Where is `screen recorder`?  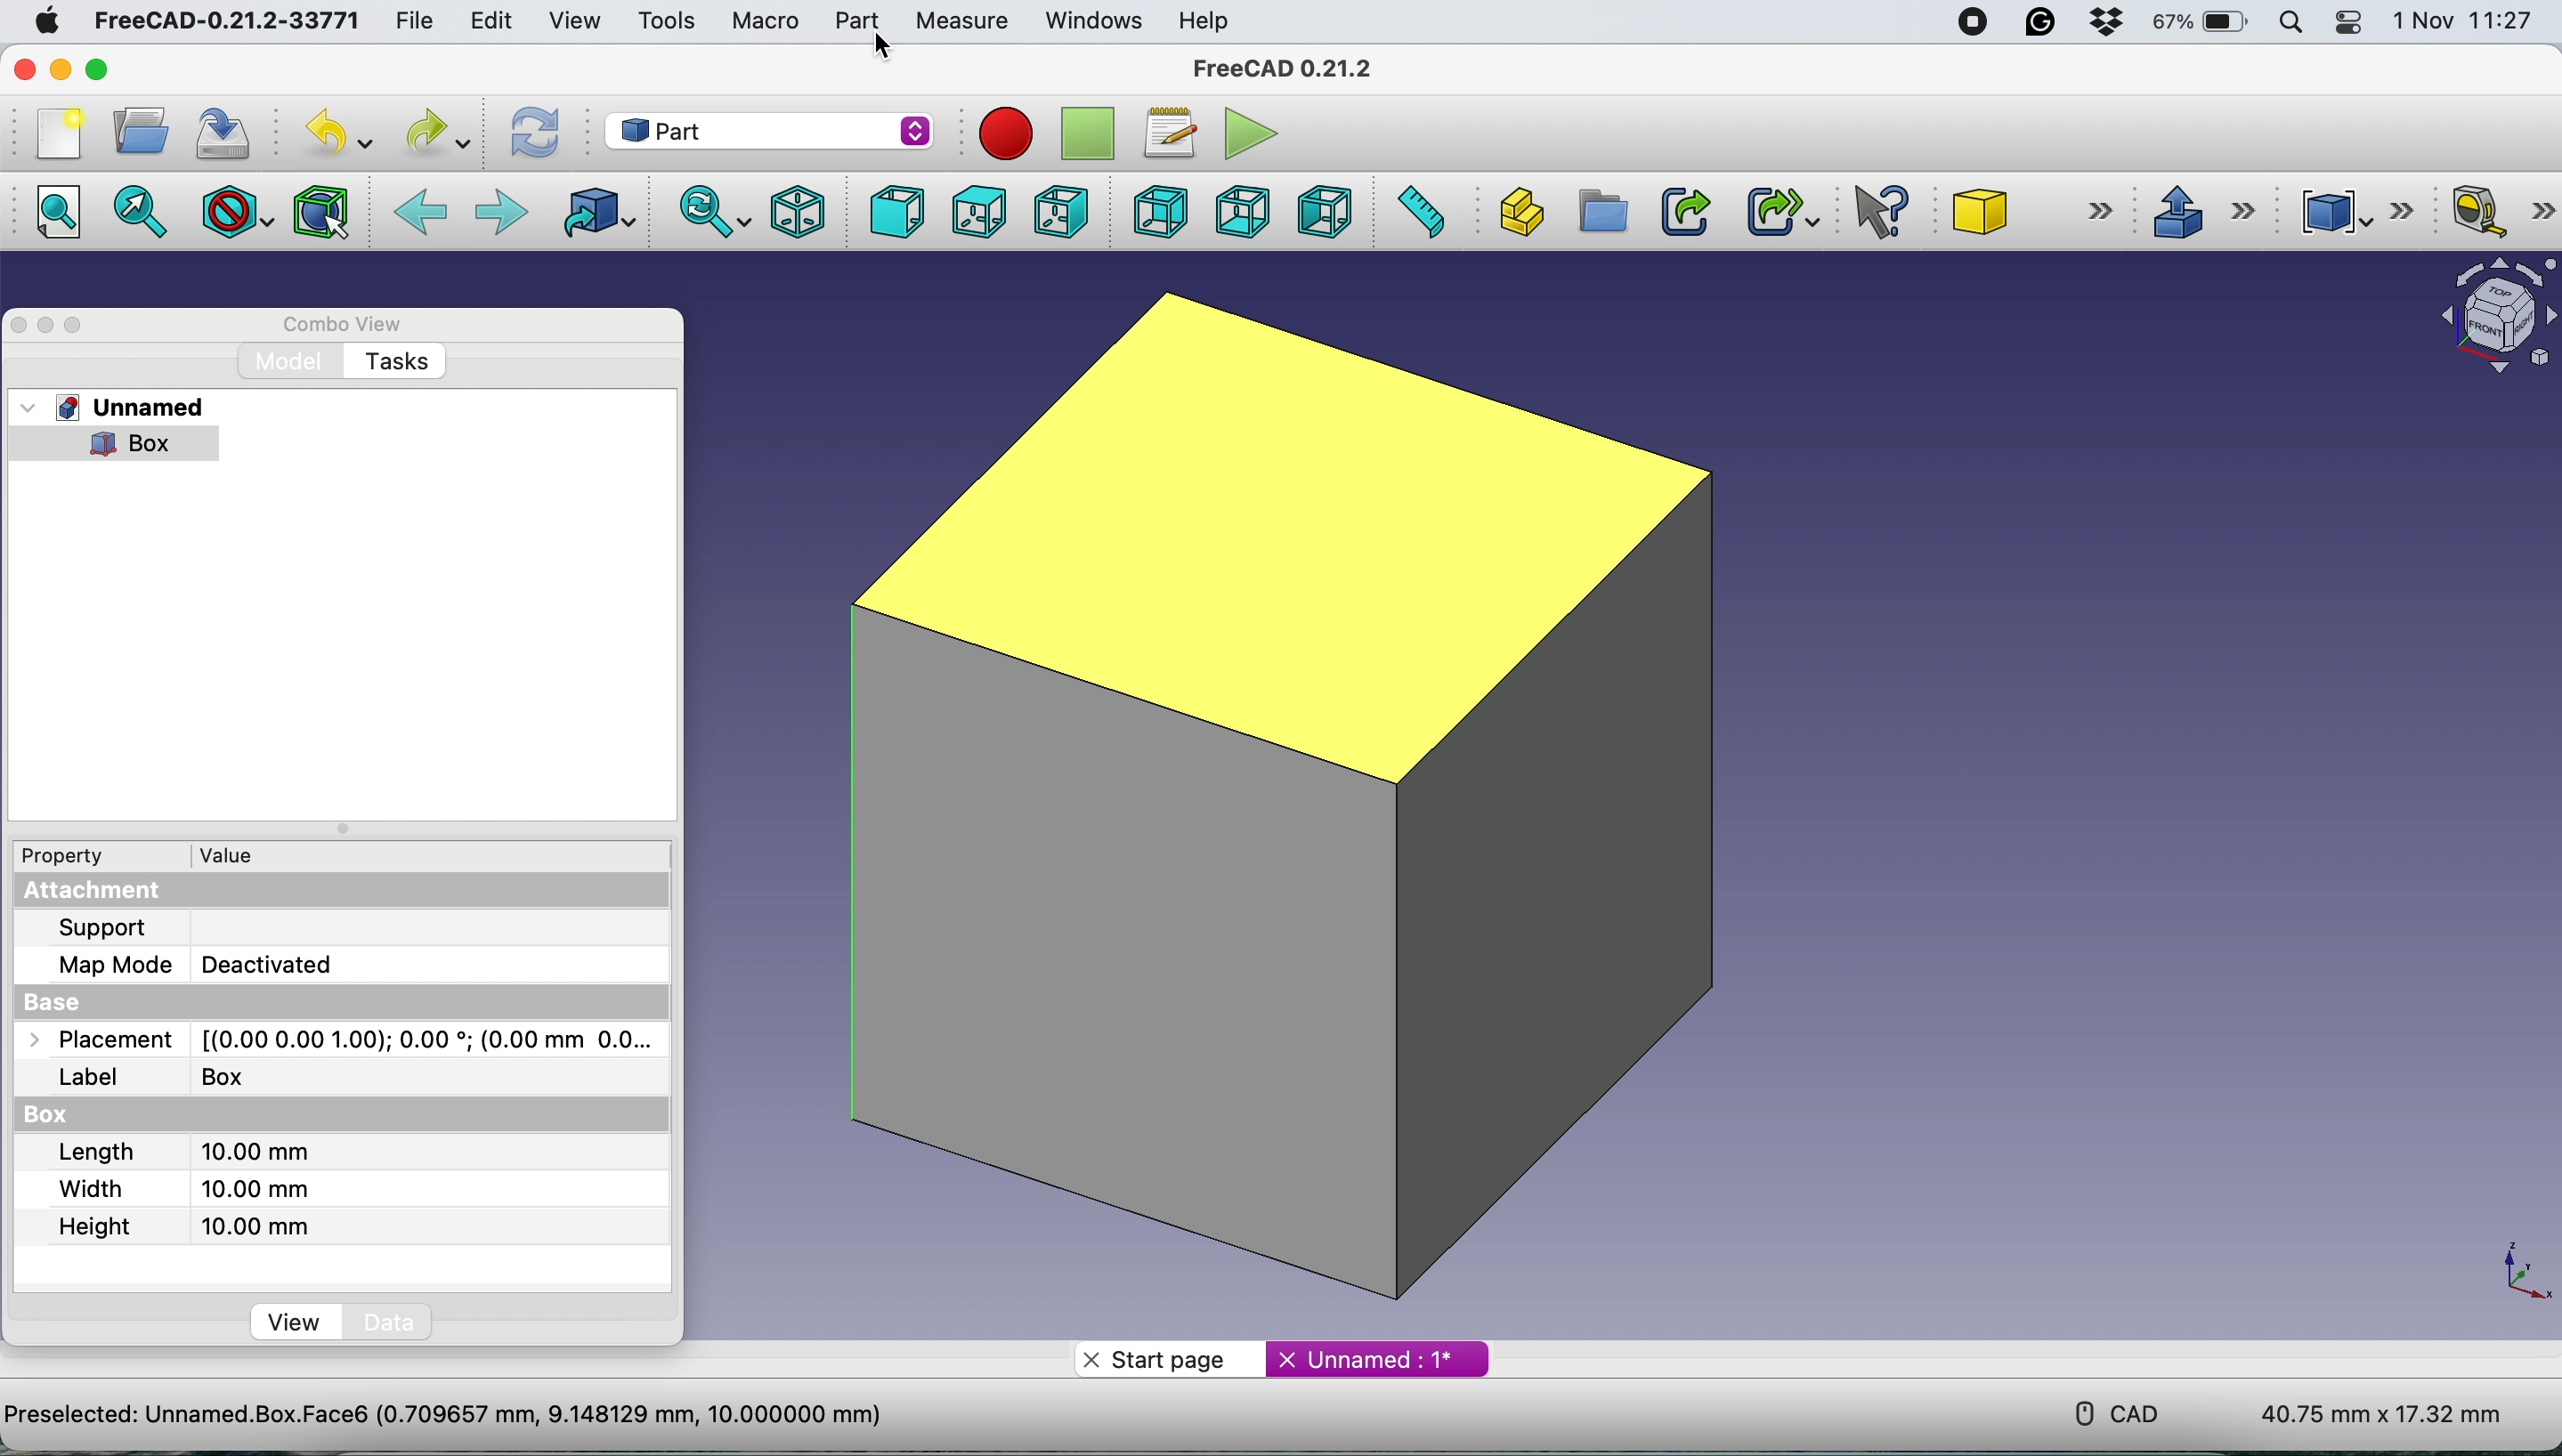
screen recorder is located at coordinates (1975, 22).